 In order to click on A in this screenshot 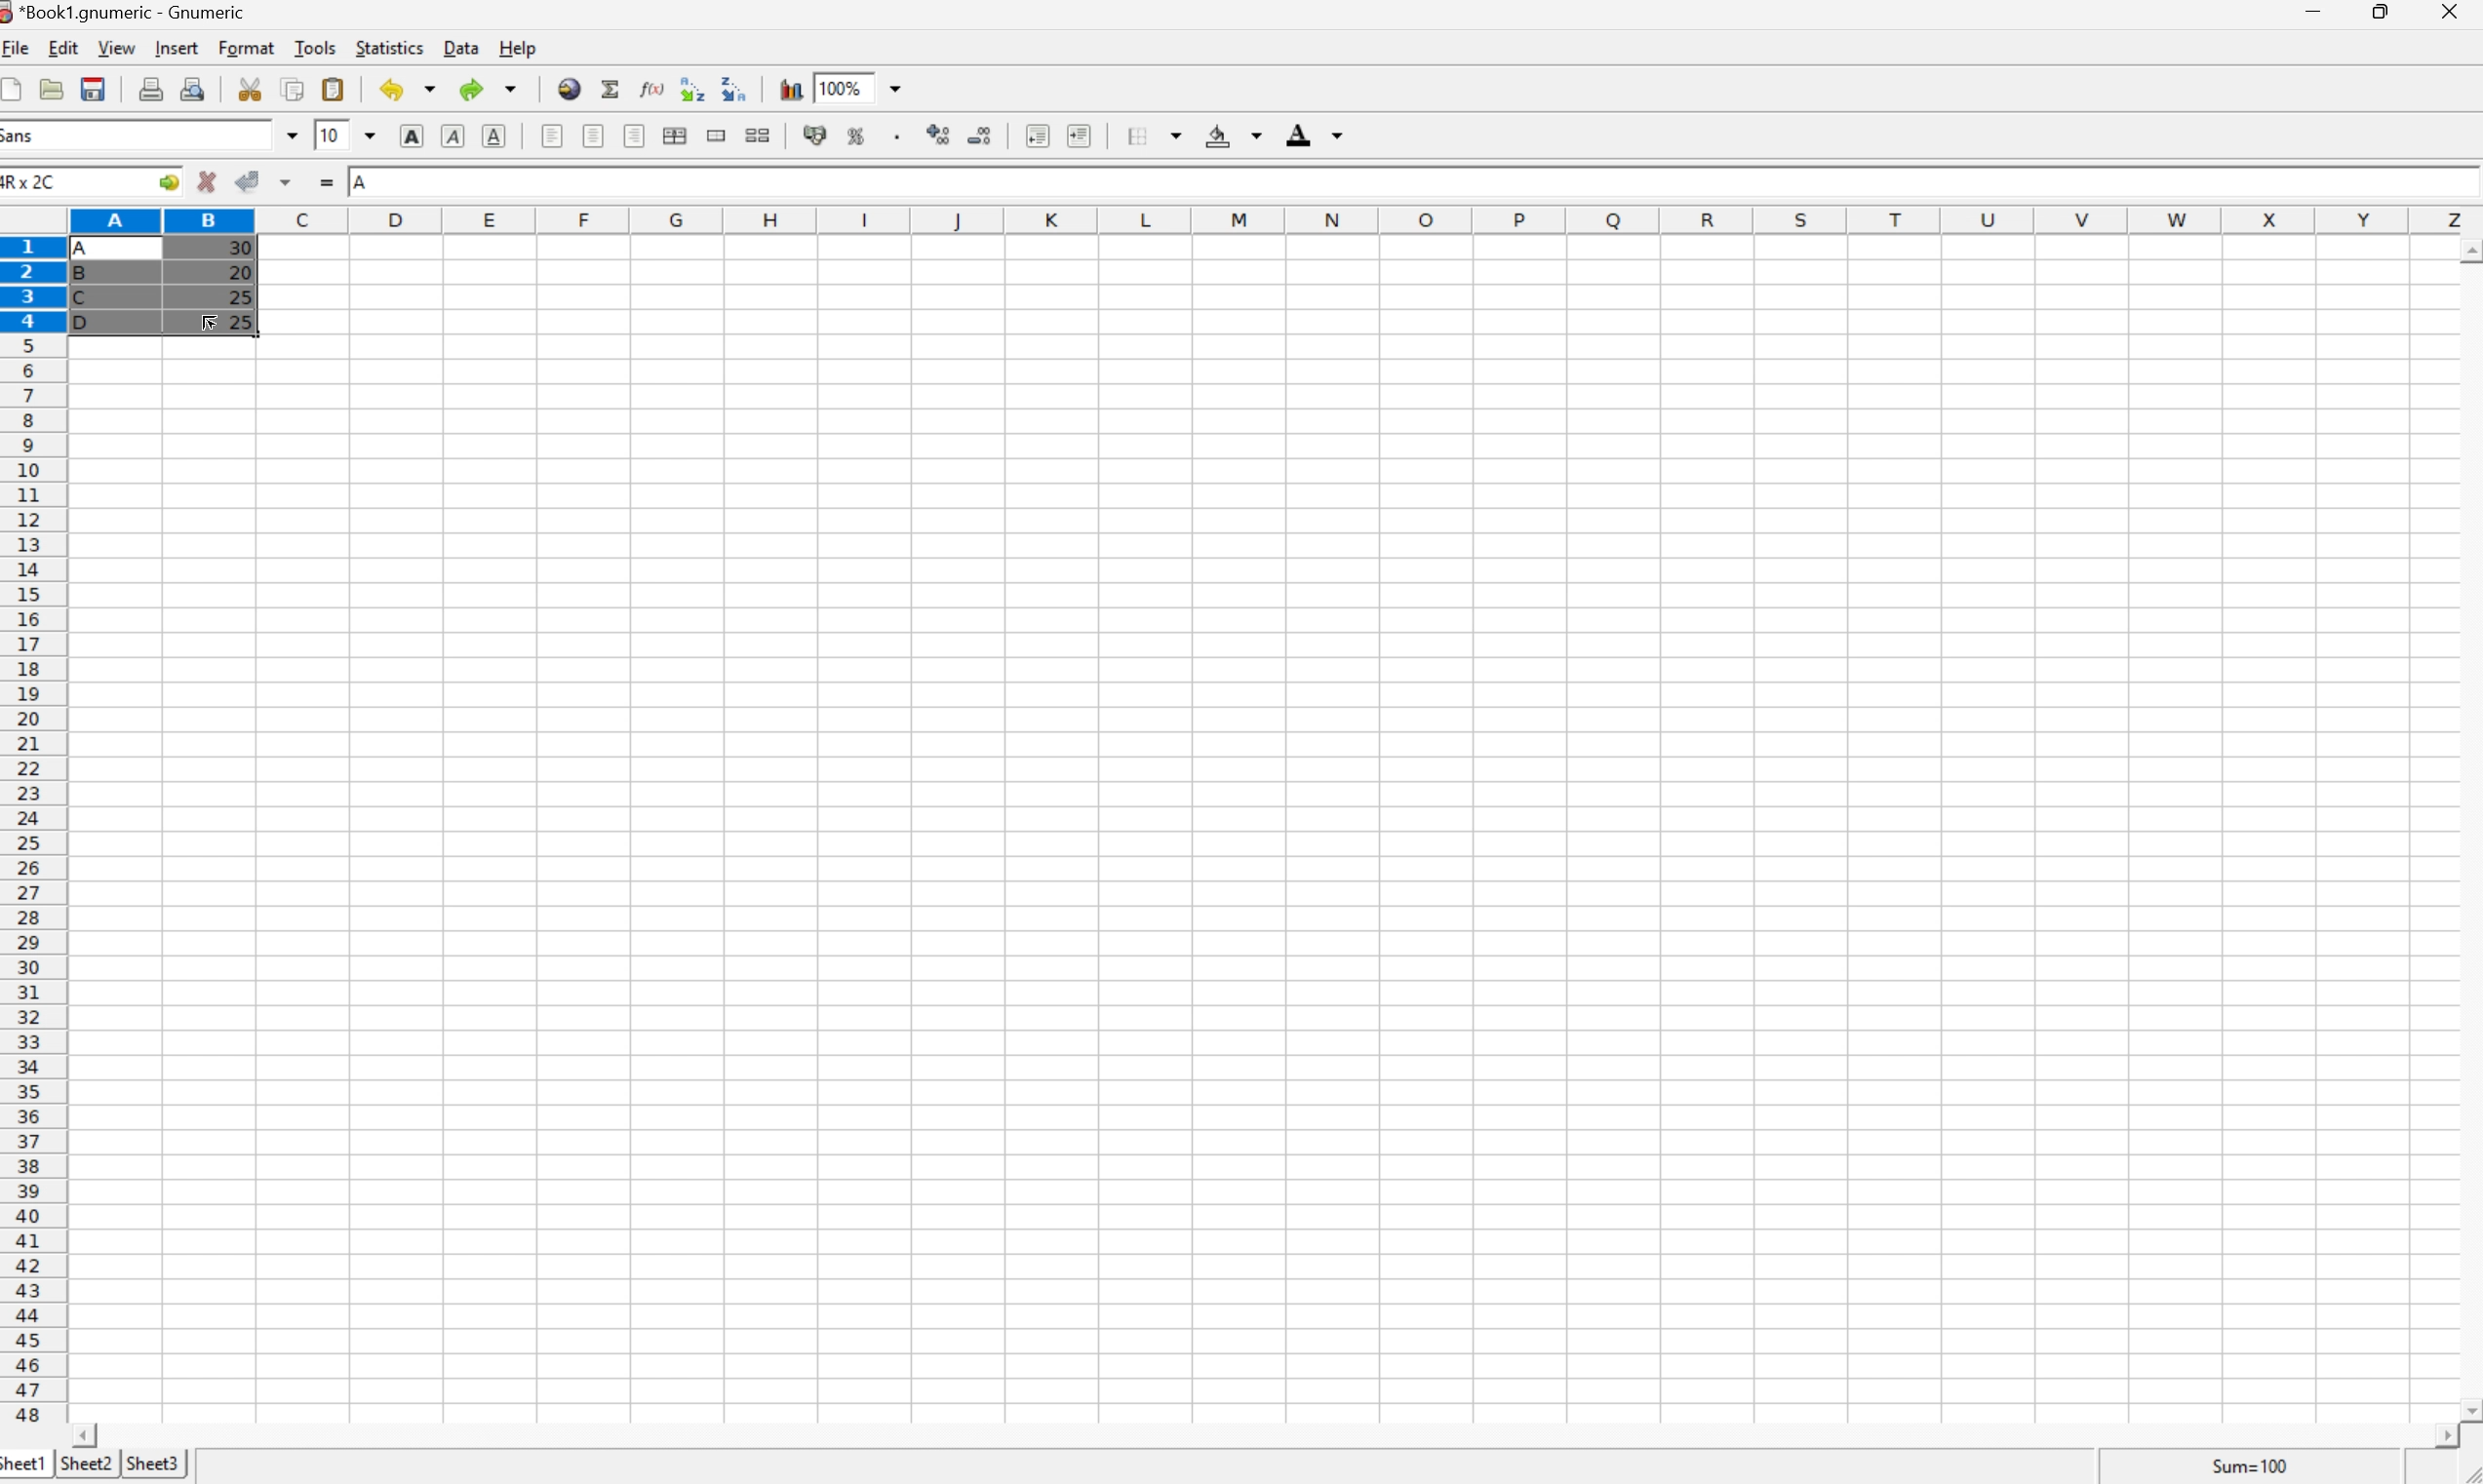, I will do `click(362, 183)`.